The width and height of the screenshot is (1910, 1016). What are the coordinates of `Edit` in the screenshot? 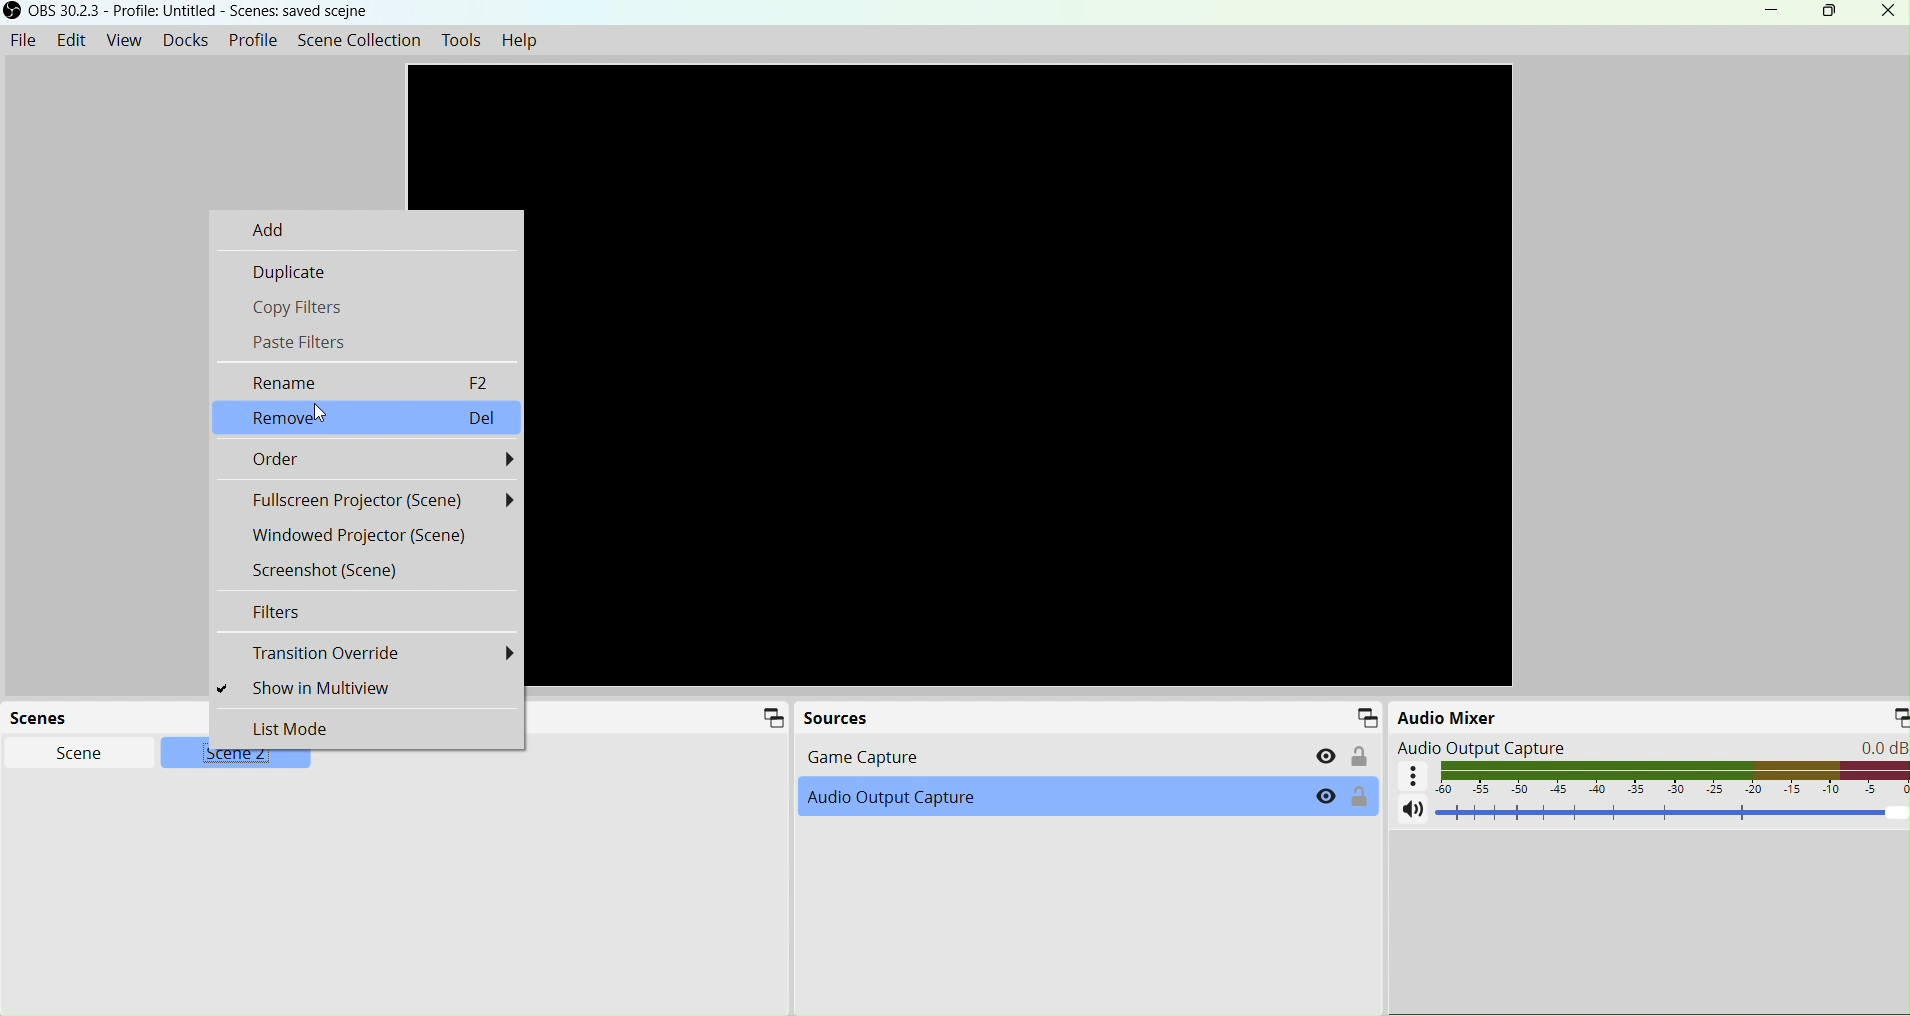 It's located at (71, 39).